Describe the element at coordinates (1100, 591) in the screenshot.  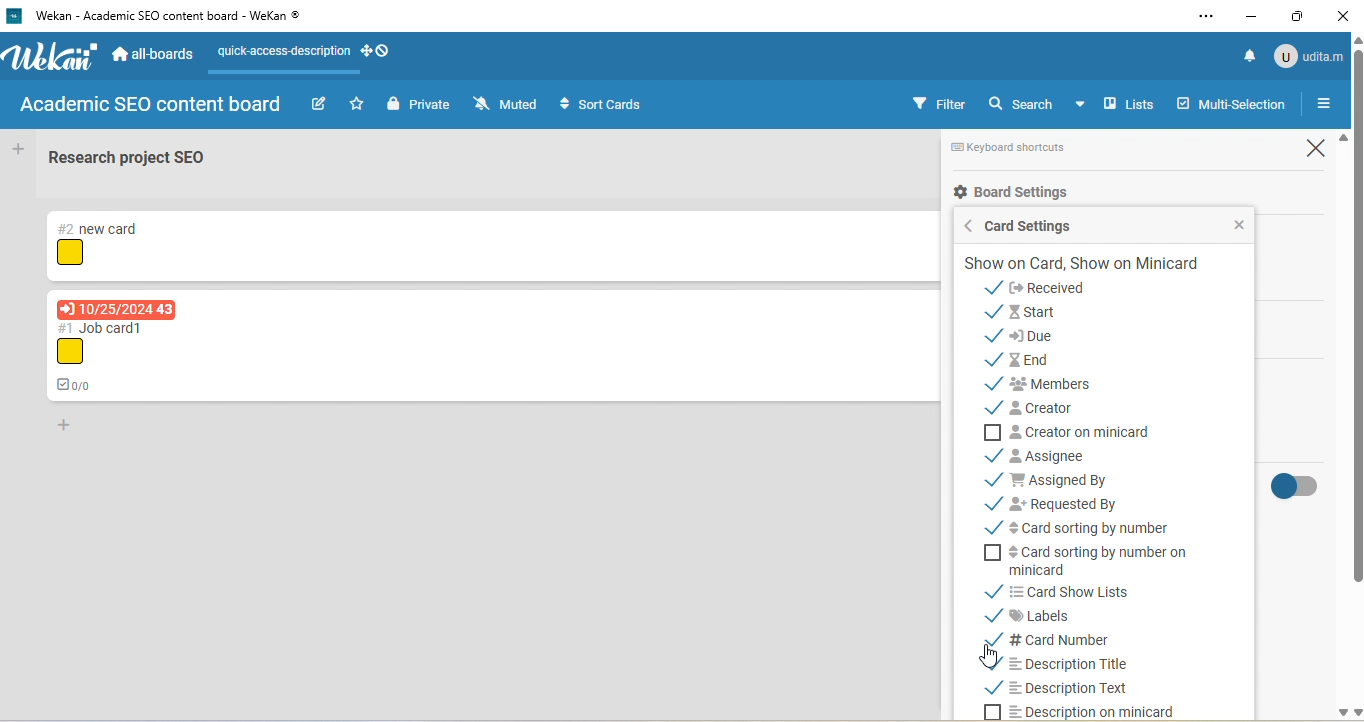
I see `card show lists` at that location.